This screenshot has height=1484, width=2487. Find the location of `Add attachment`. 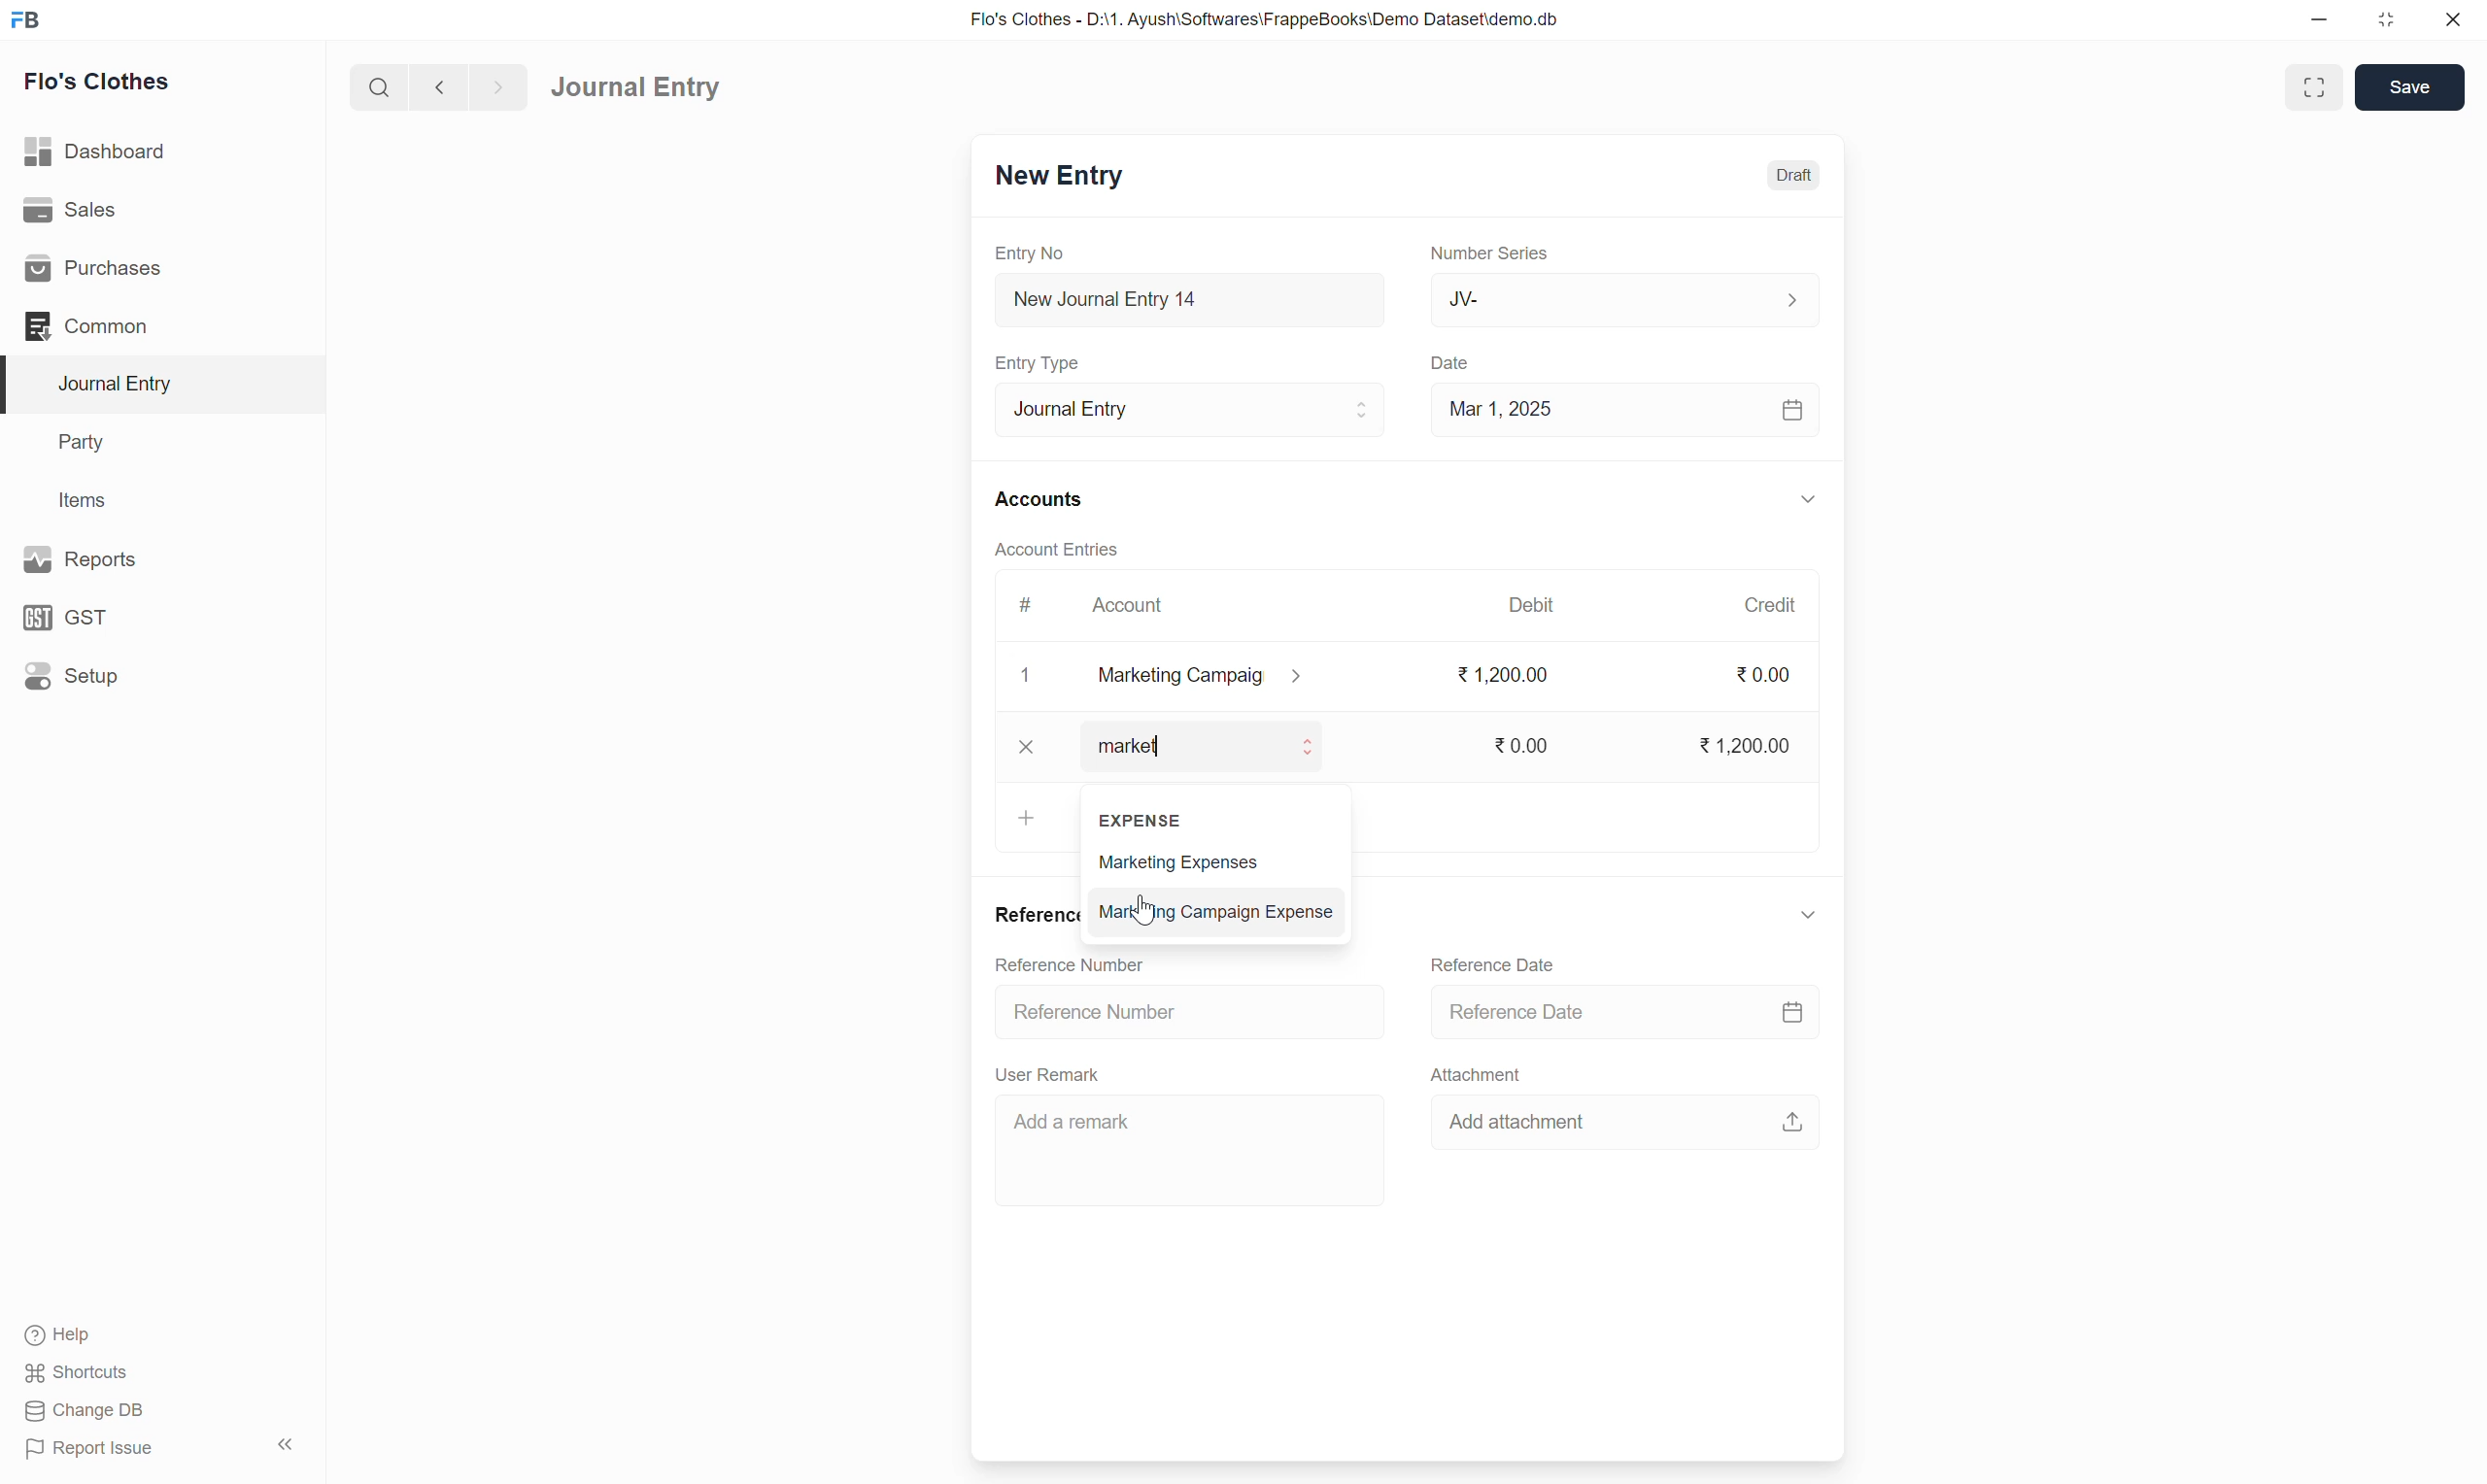

Add attachment is located at coordinates (1524, 1124).